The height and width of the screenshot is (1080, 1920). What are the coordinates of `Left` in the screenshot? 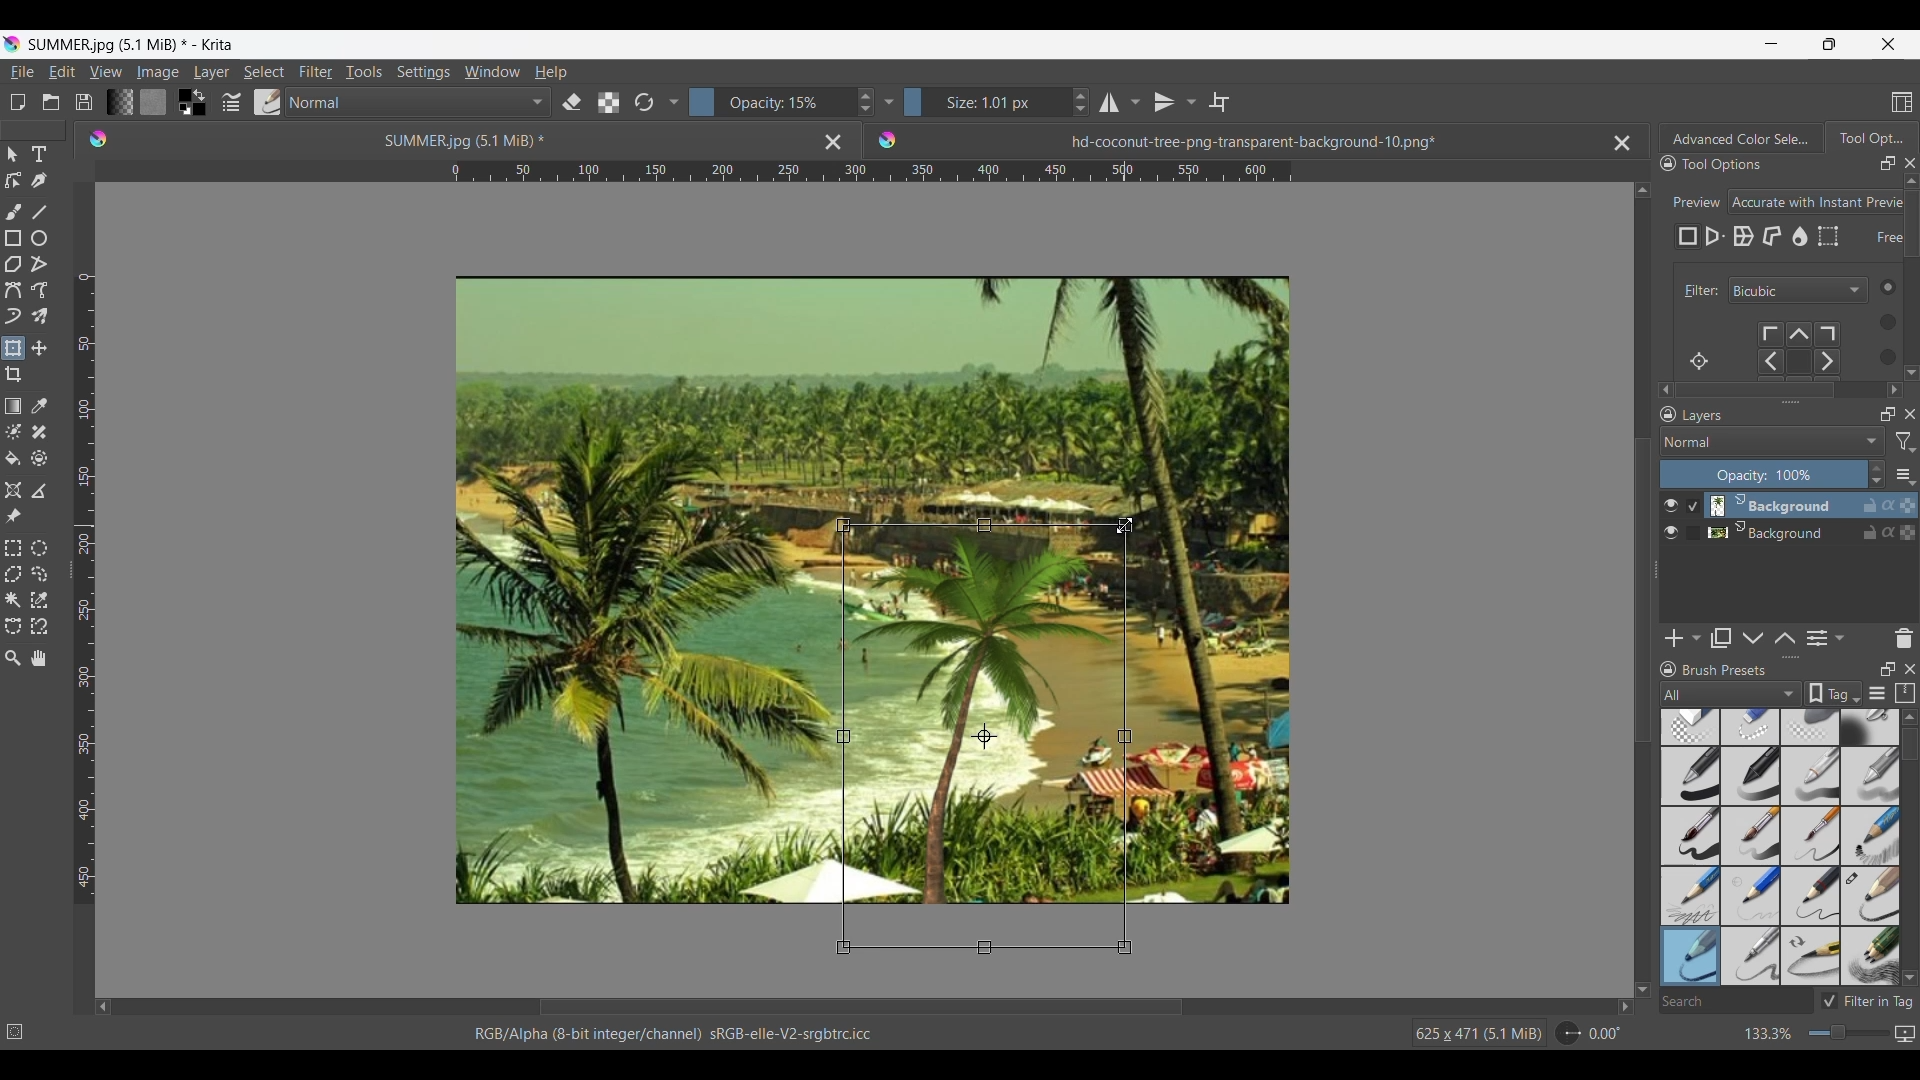 It's located at (103, 1006).